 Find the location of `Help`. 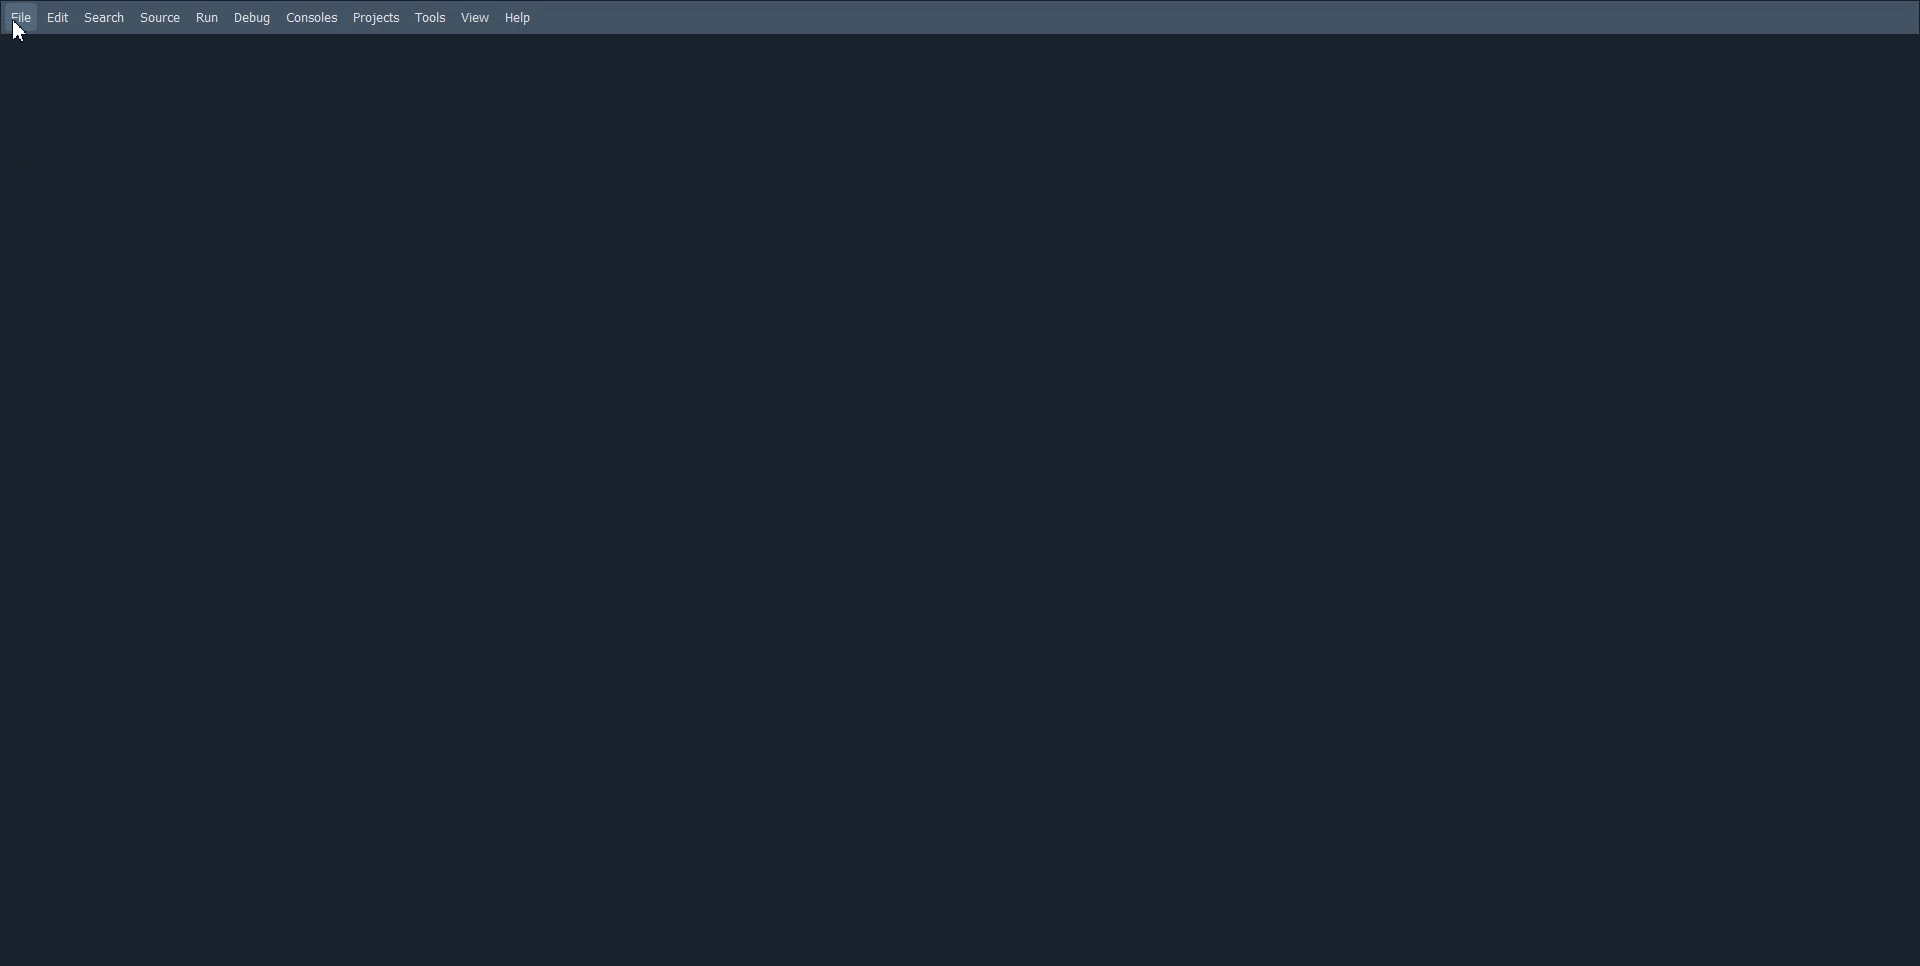

Help is located at coordinates (520, 18).